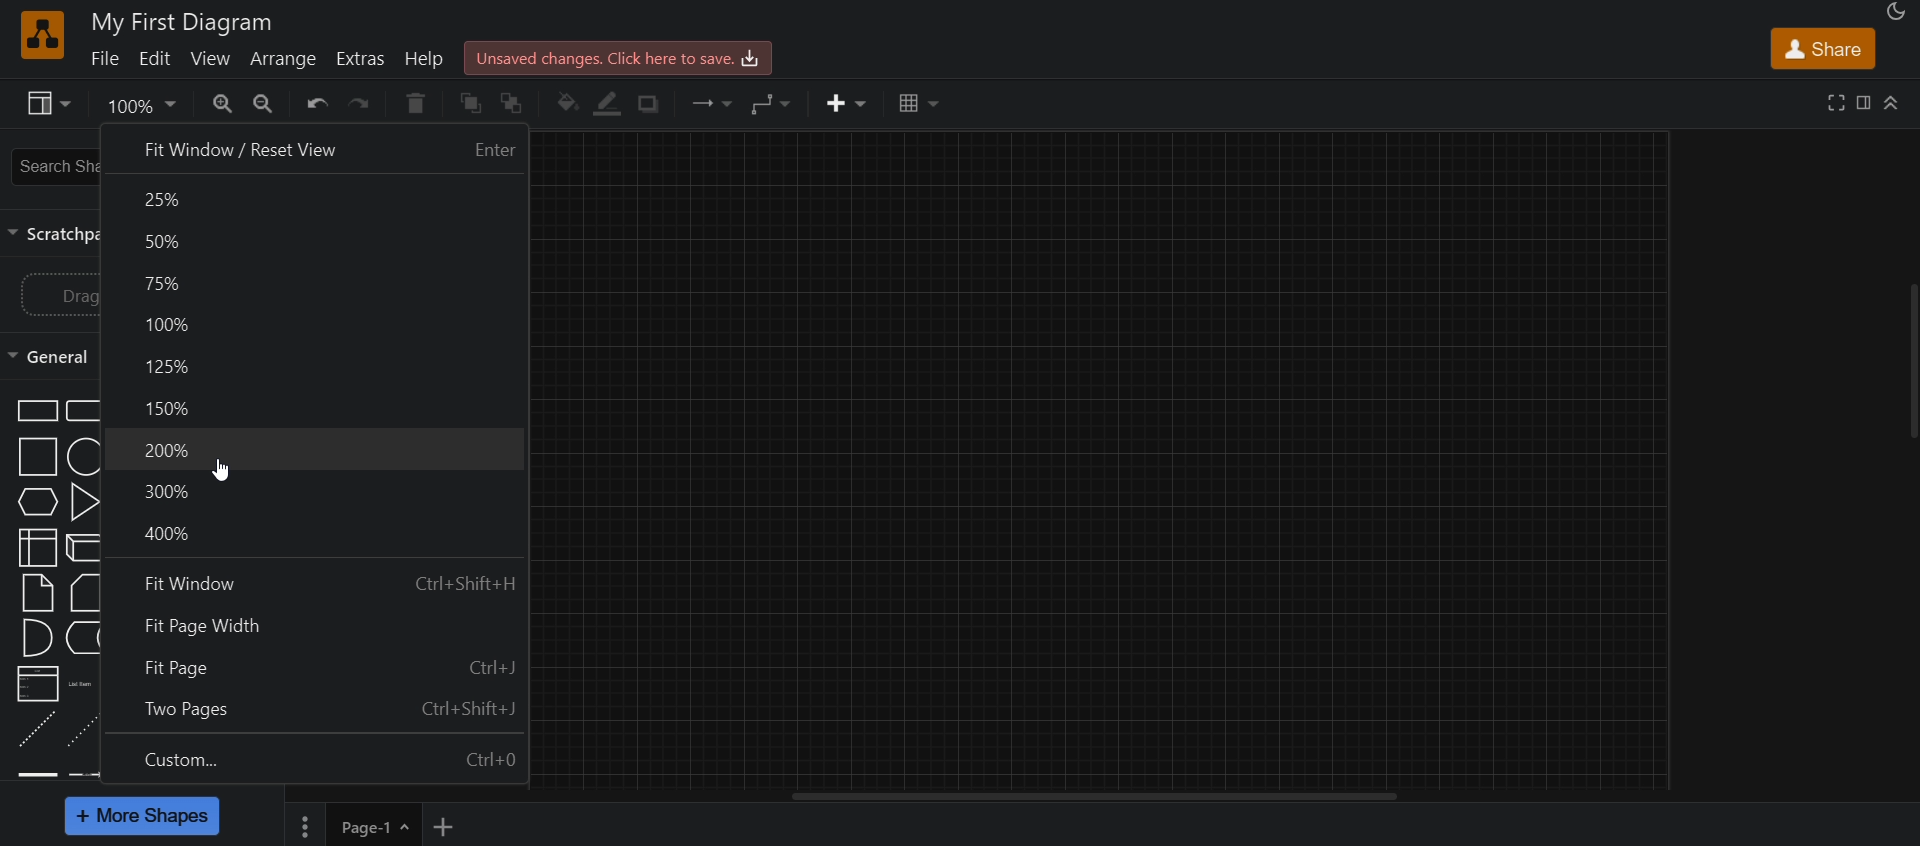 The height and width of the screenshot is (846, 1920). What do you see at coordinates (358, 59) in the screenshot?
I see `extras` at bounding box center [358, 59].